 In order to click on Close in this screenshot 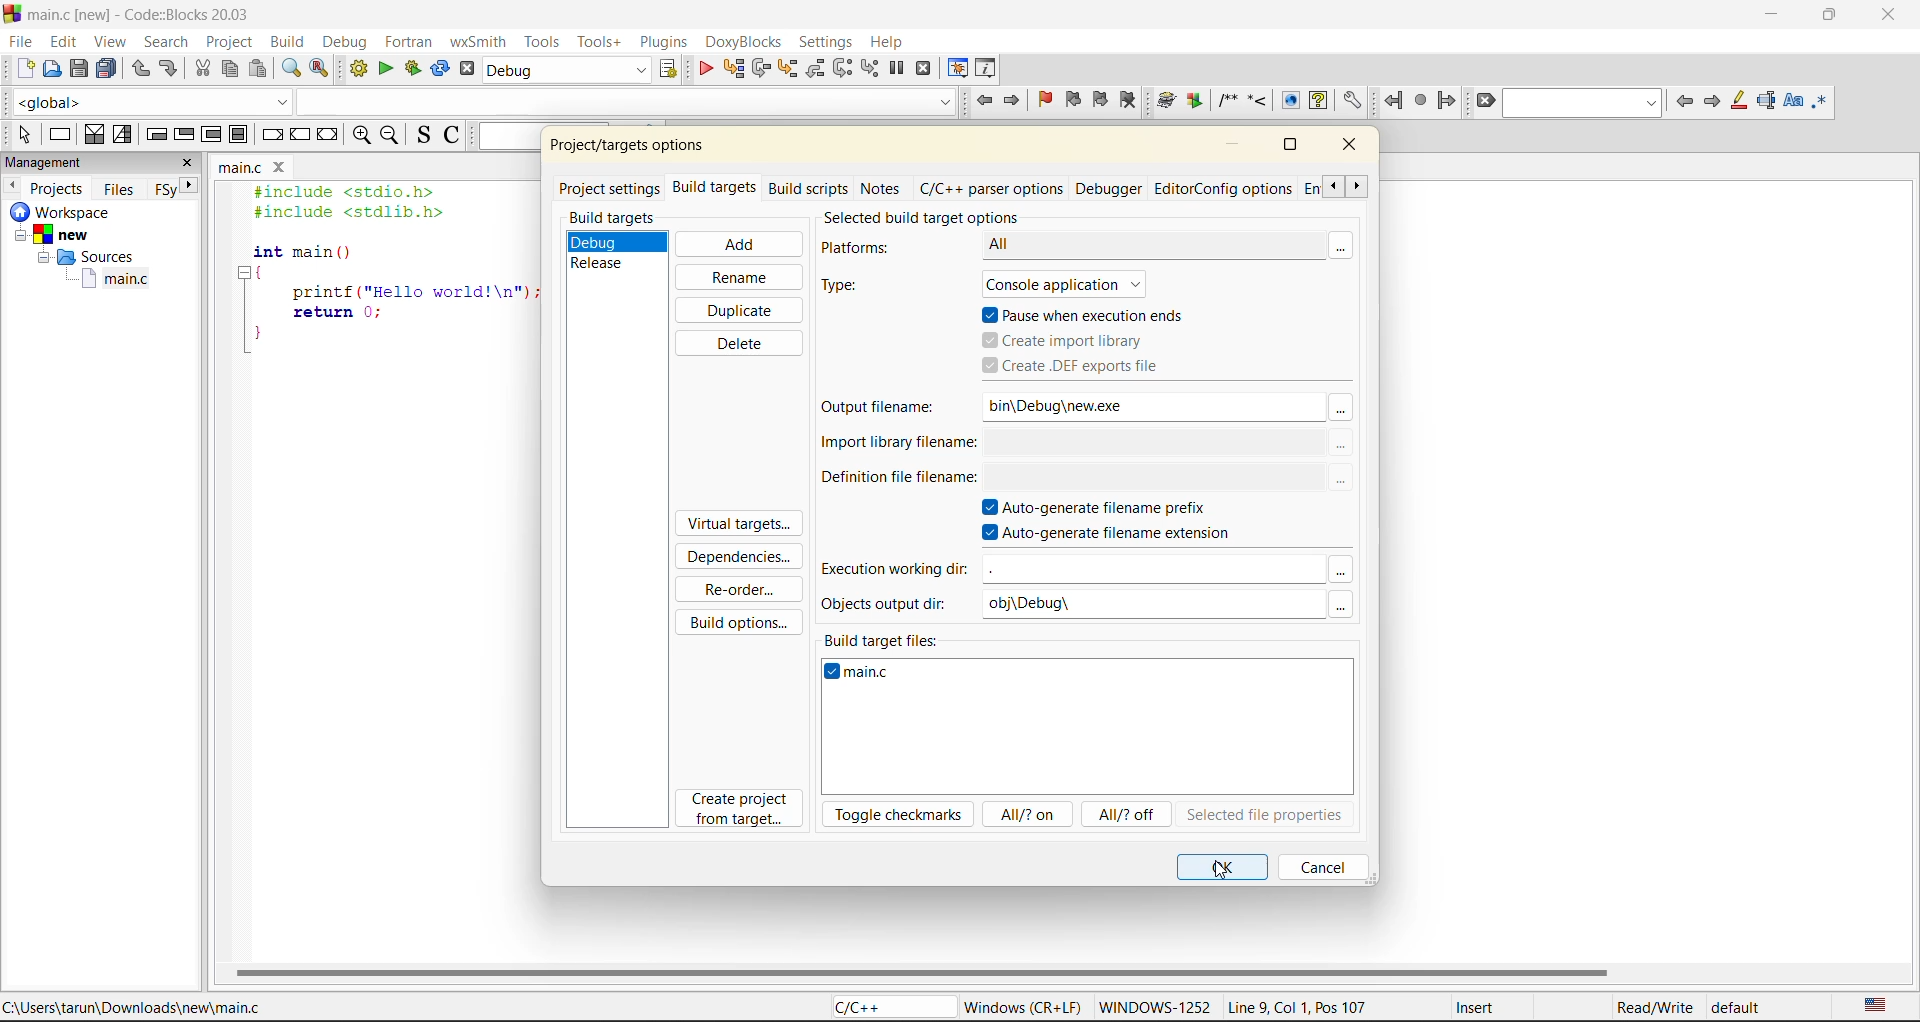, I will do `click(283, 168)`.